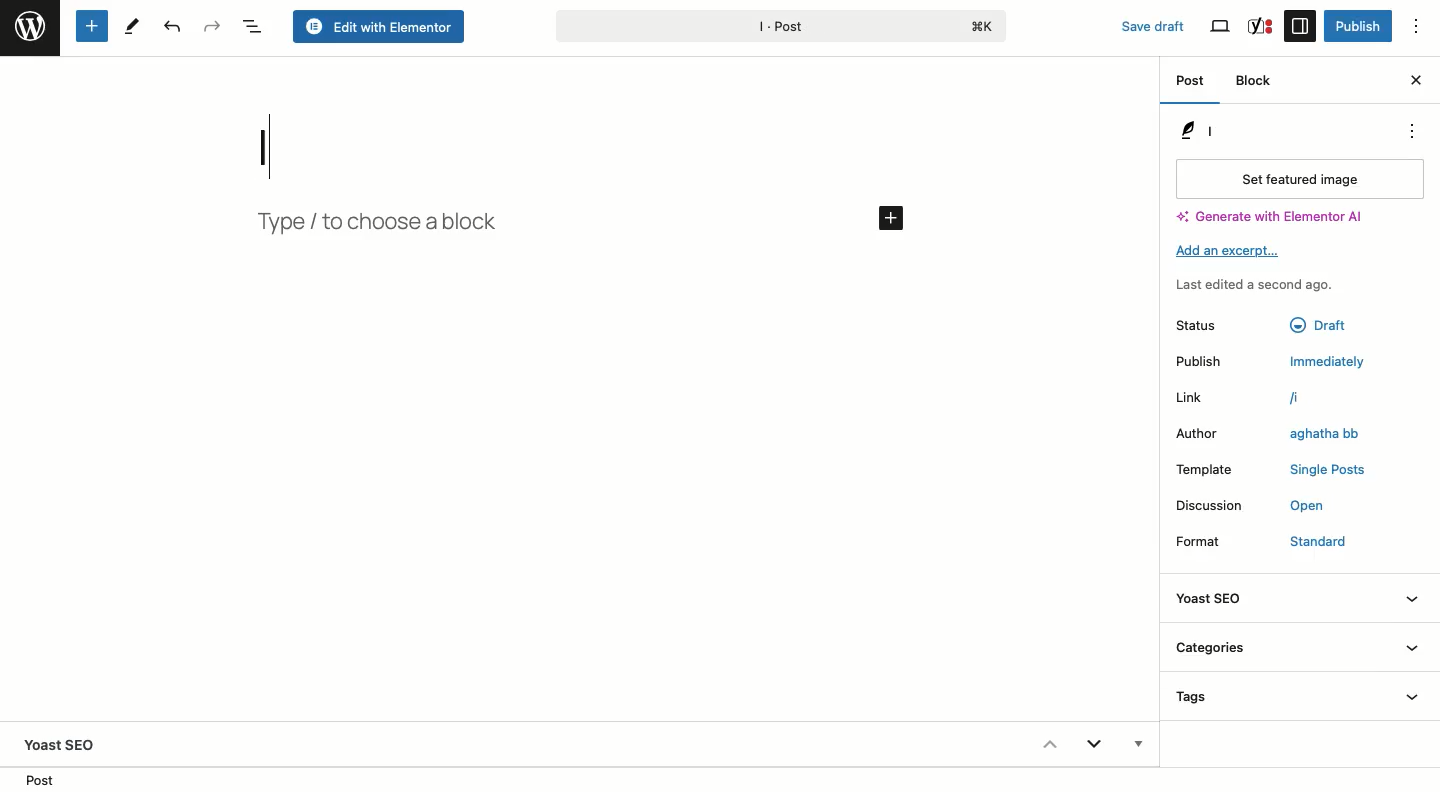 This screenshot has height=792, width=1440. Describe the element at coordinates (1136, 746) in the screenshot. I see `Hidden` at that location.